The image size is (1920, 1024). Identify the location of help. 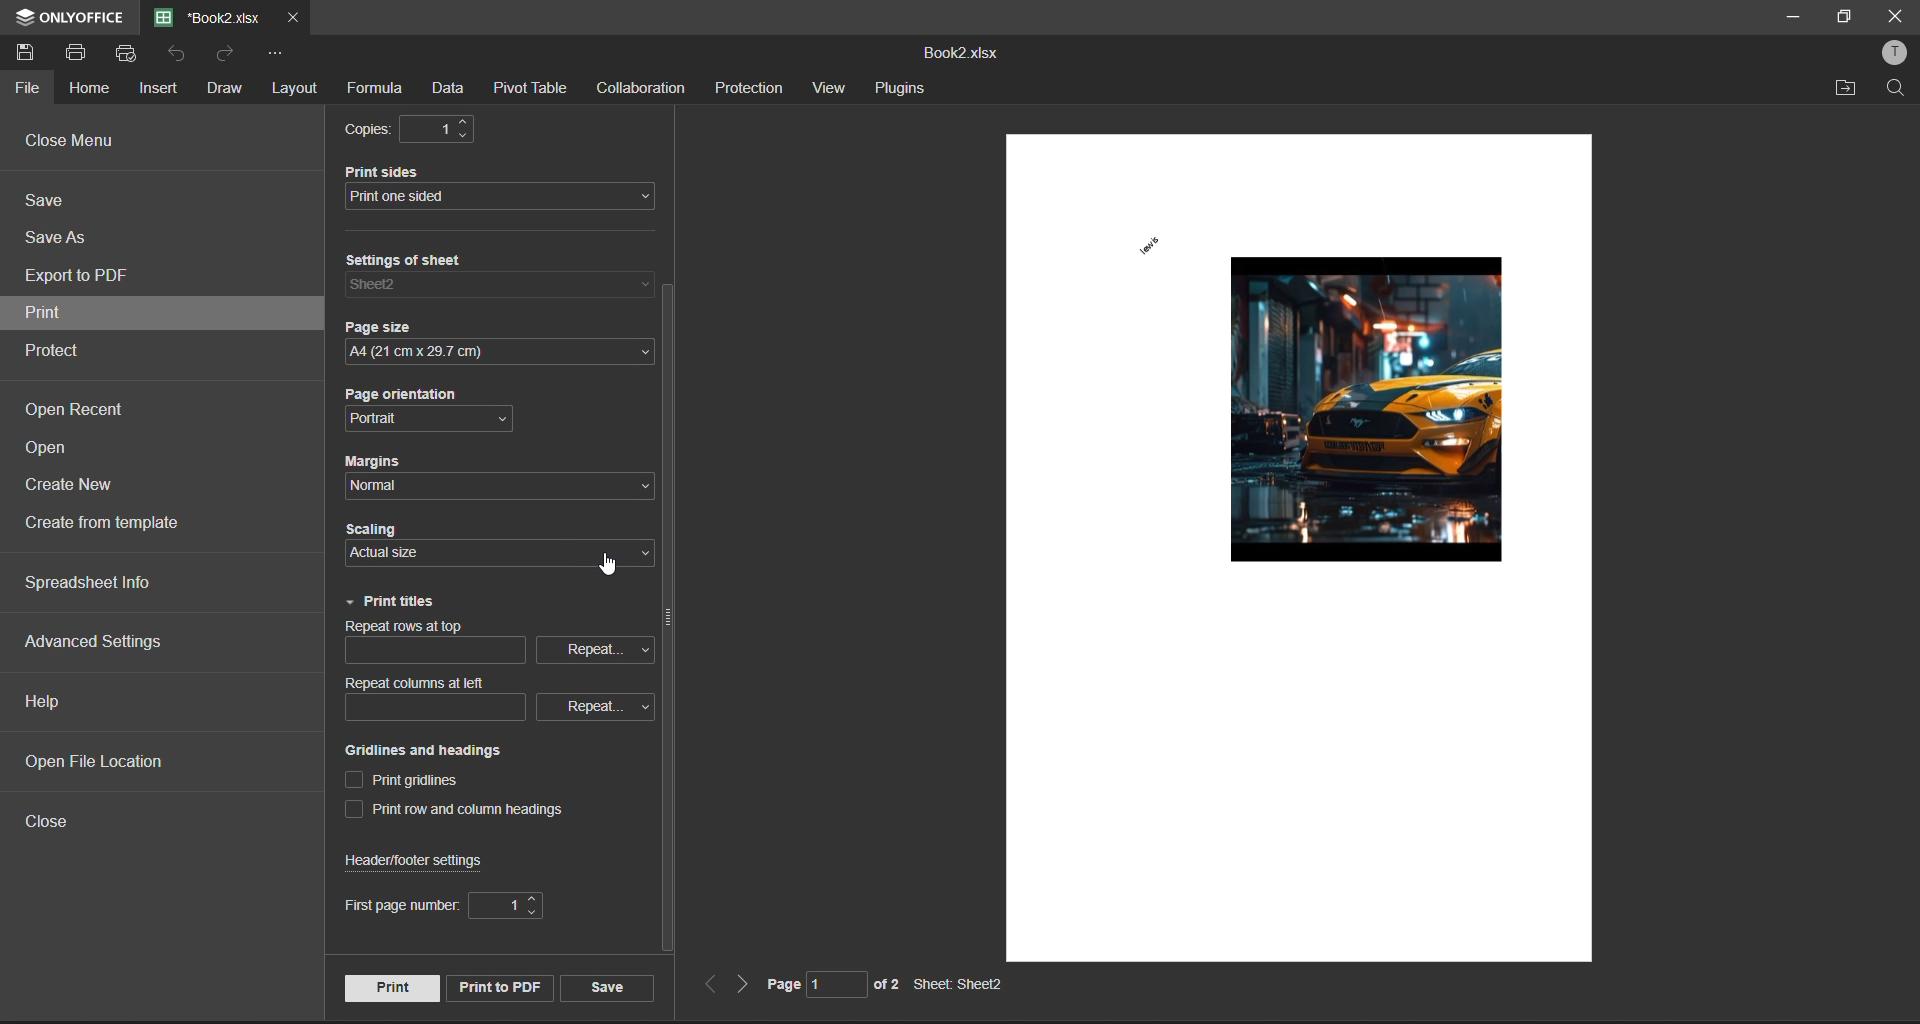
(48, 702).